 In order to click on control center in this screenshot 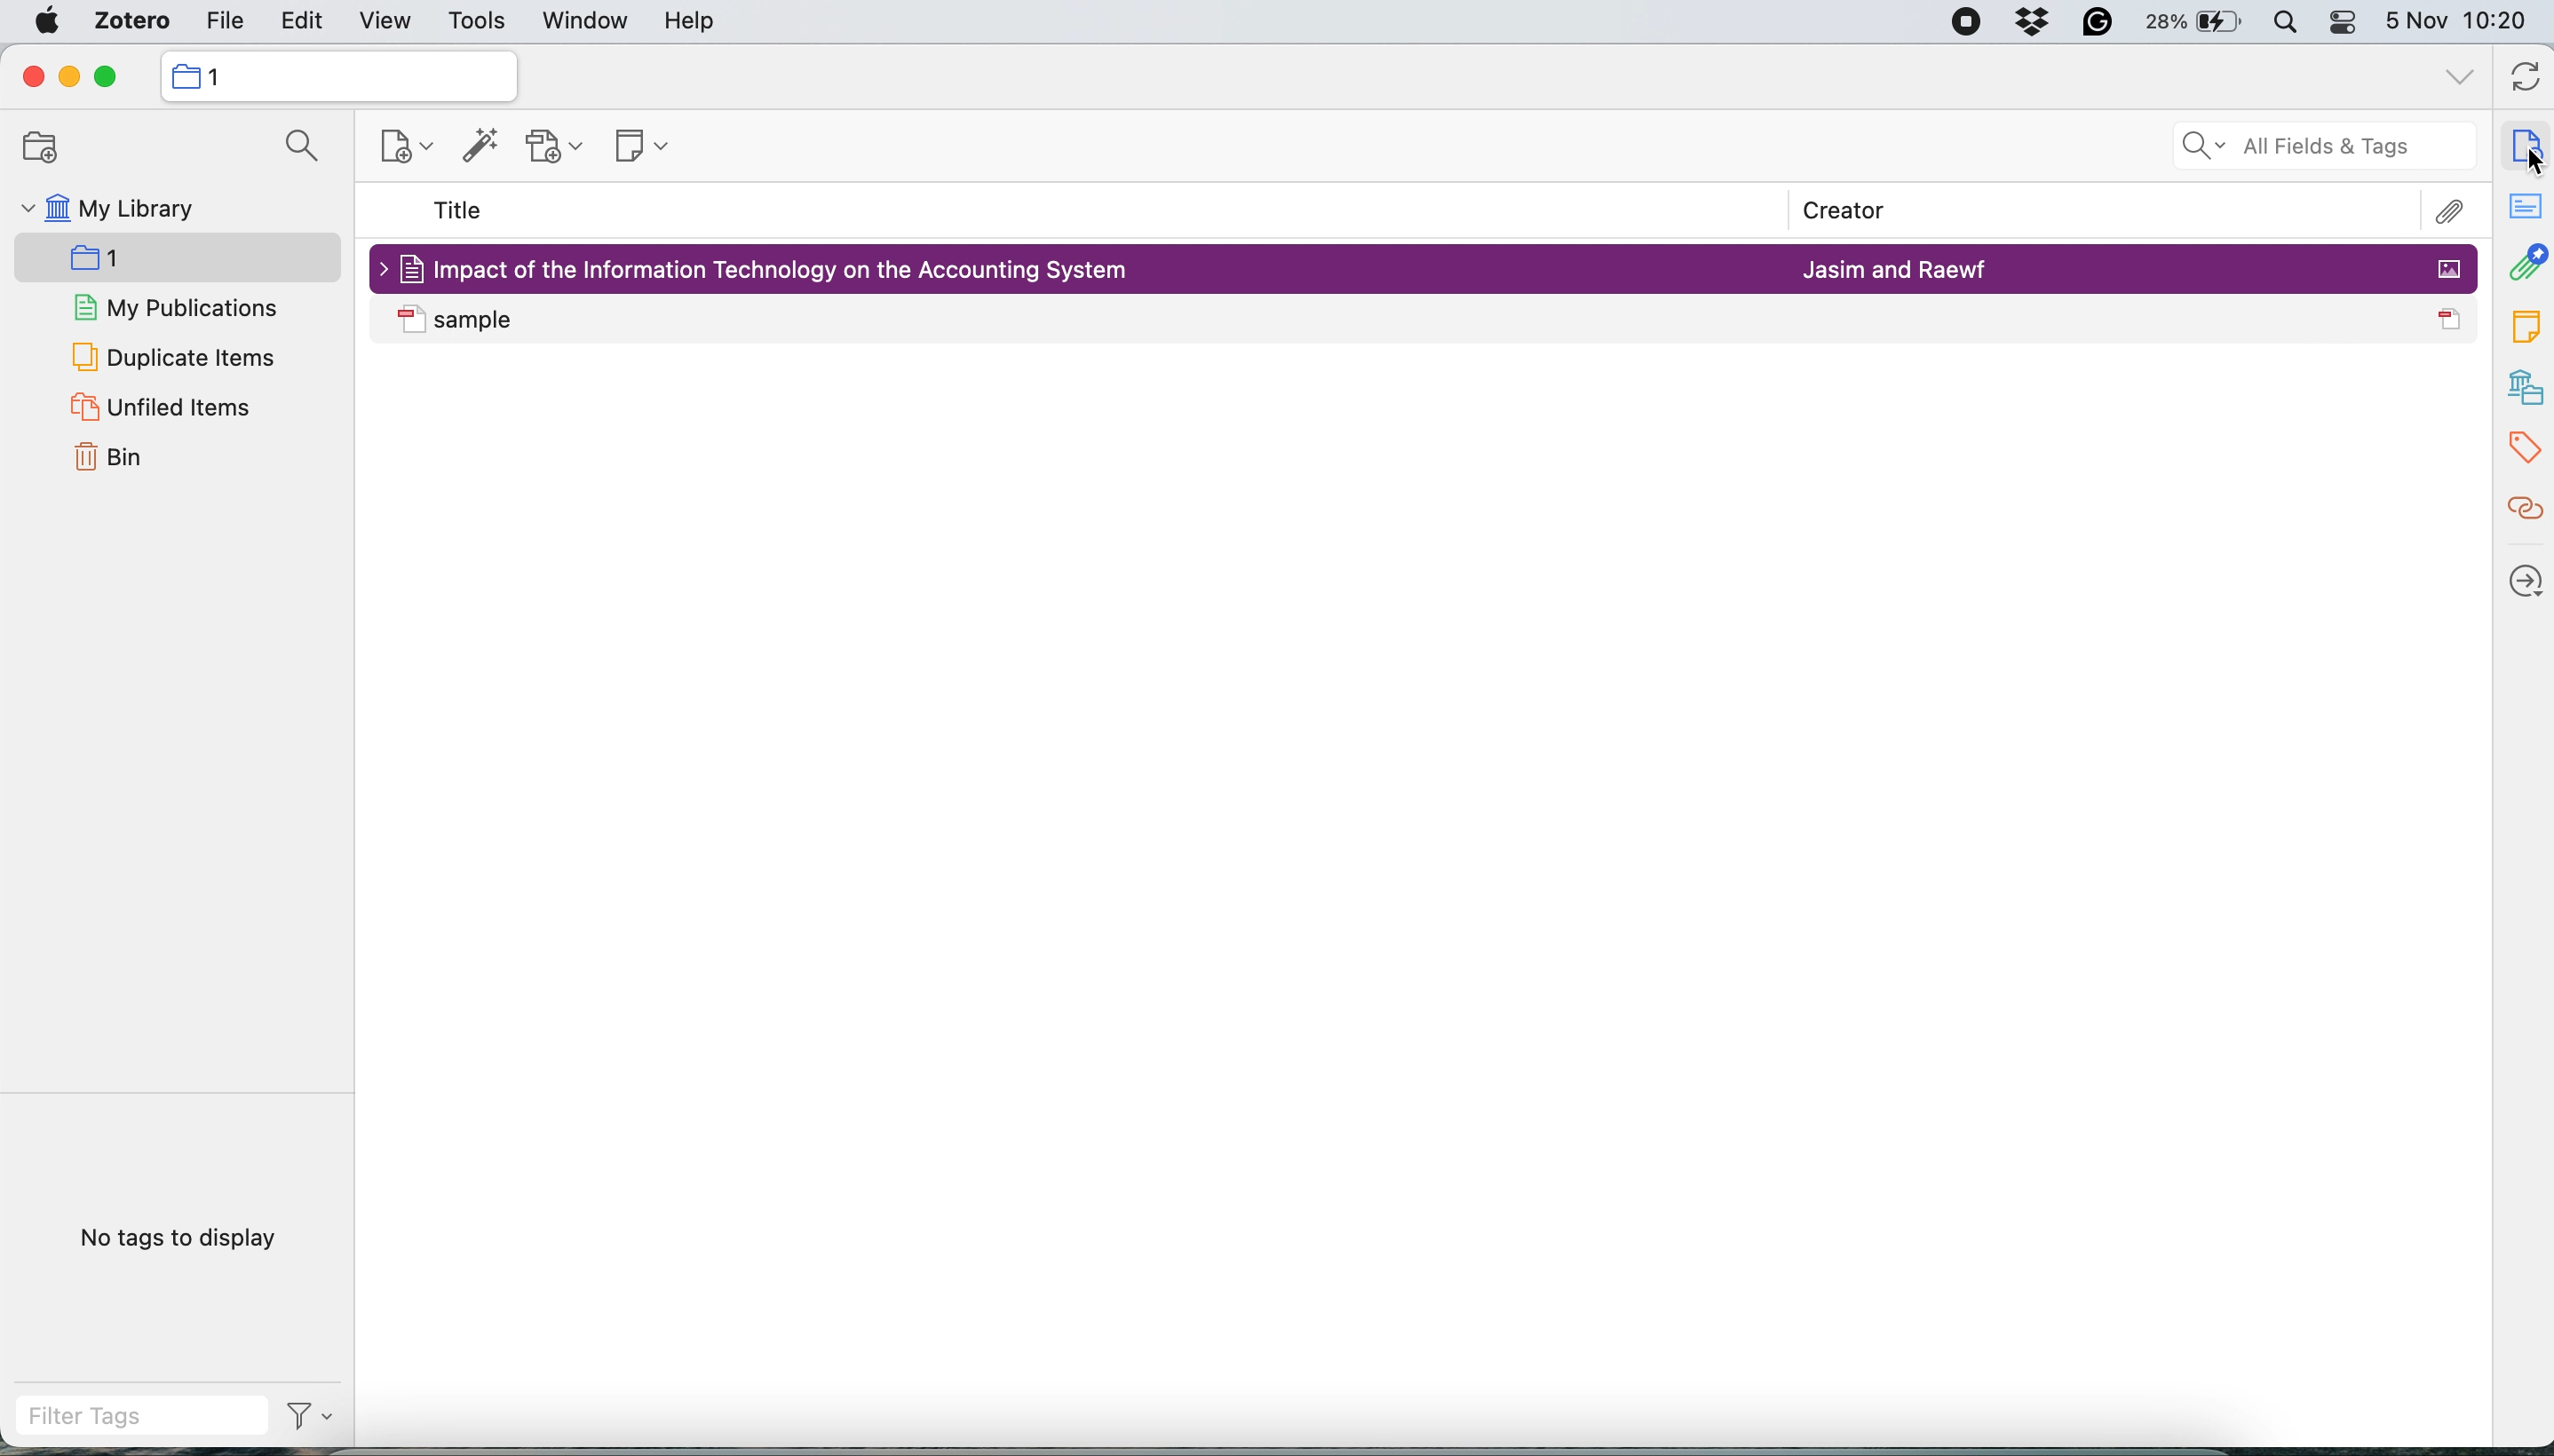, I will do `click(2347, 25)`.